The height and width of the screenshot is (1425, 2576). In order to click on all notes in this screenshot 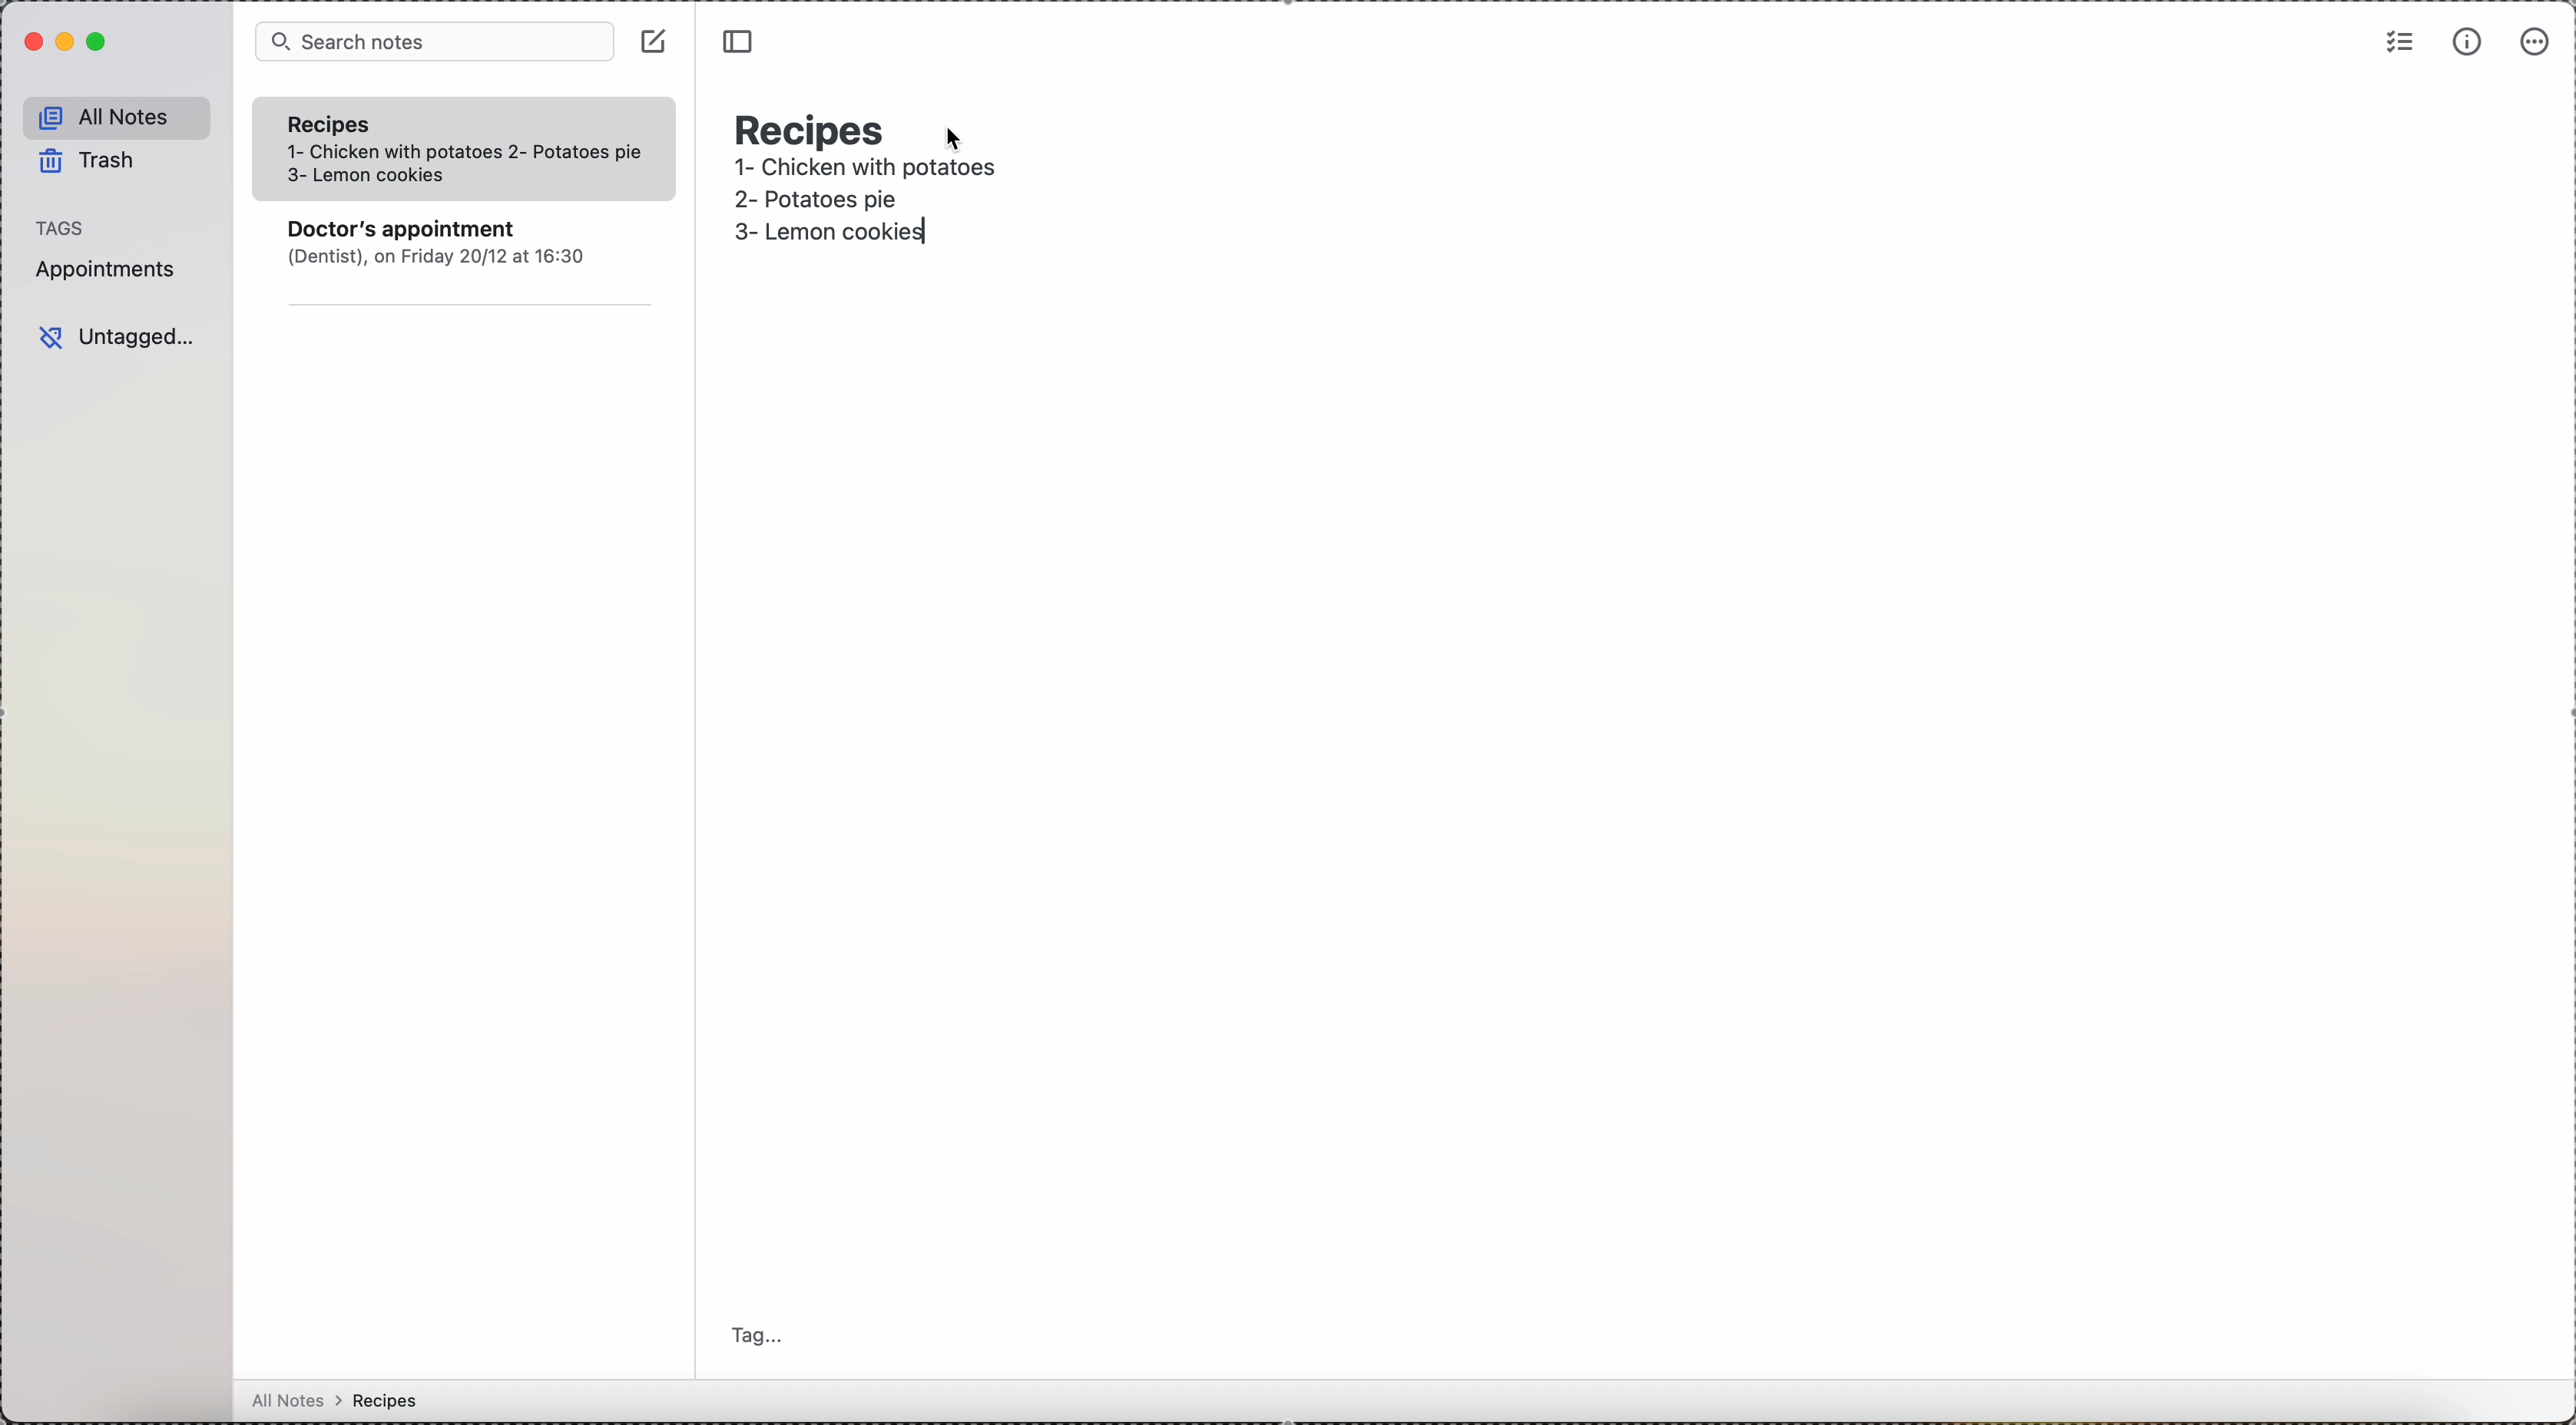, I will do `click(117, 116)`.